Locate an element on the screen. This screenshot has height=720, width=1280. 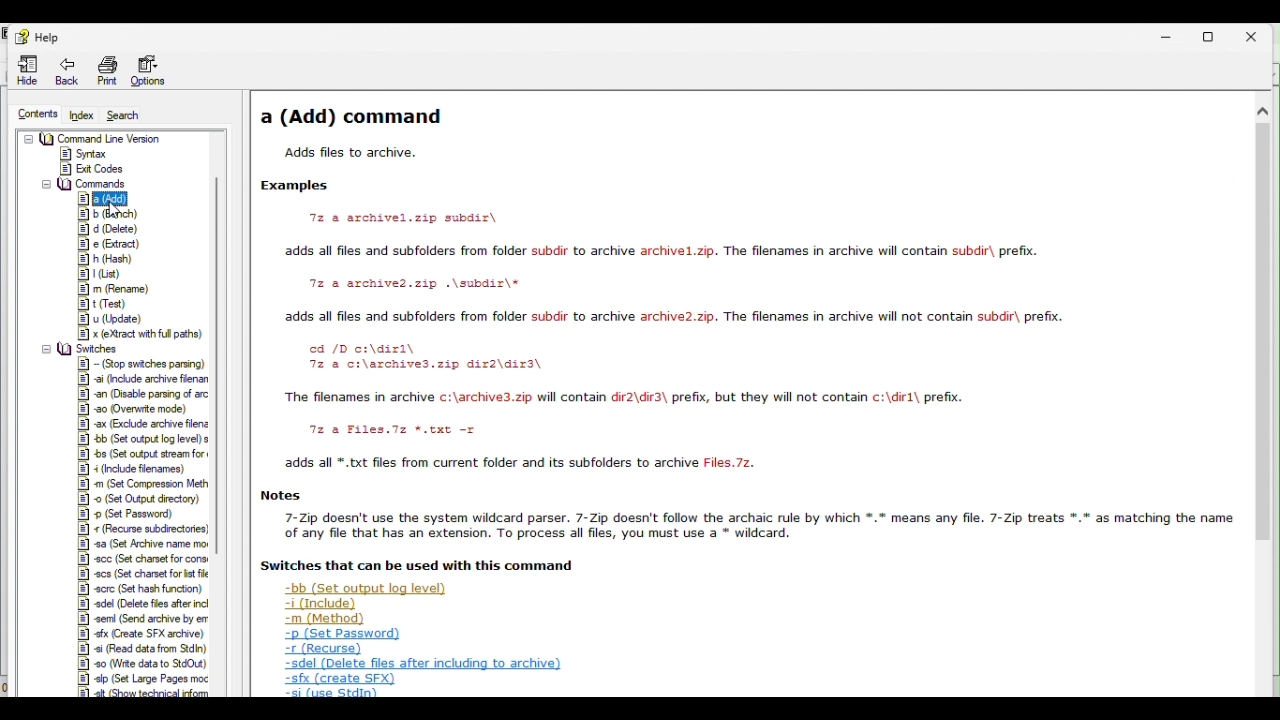
-ax is located at coordinates (144, 424).